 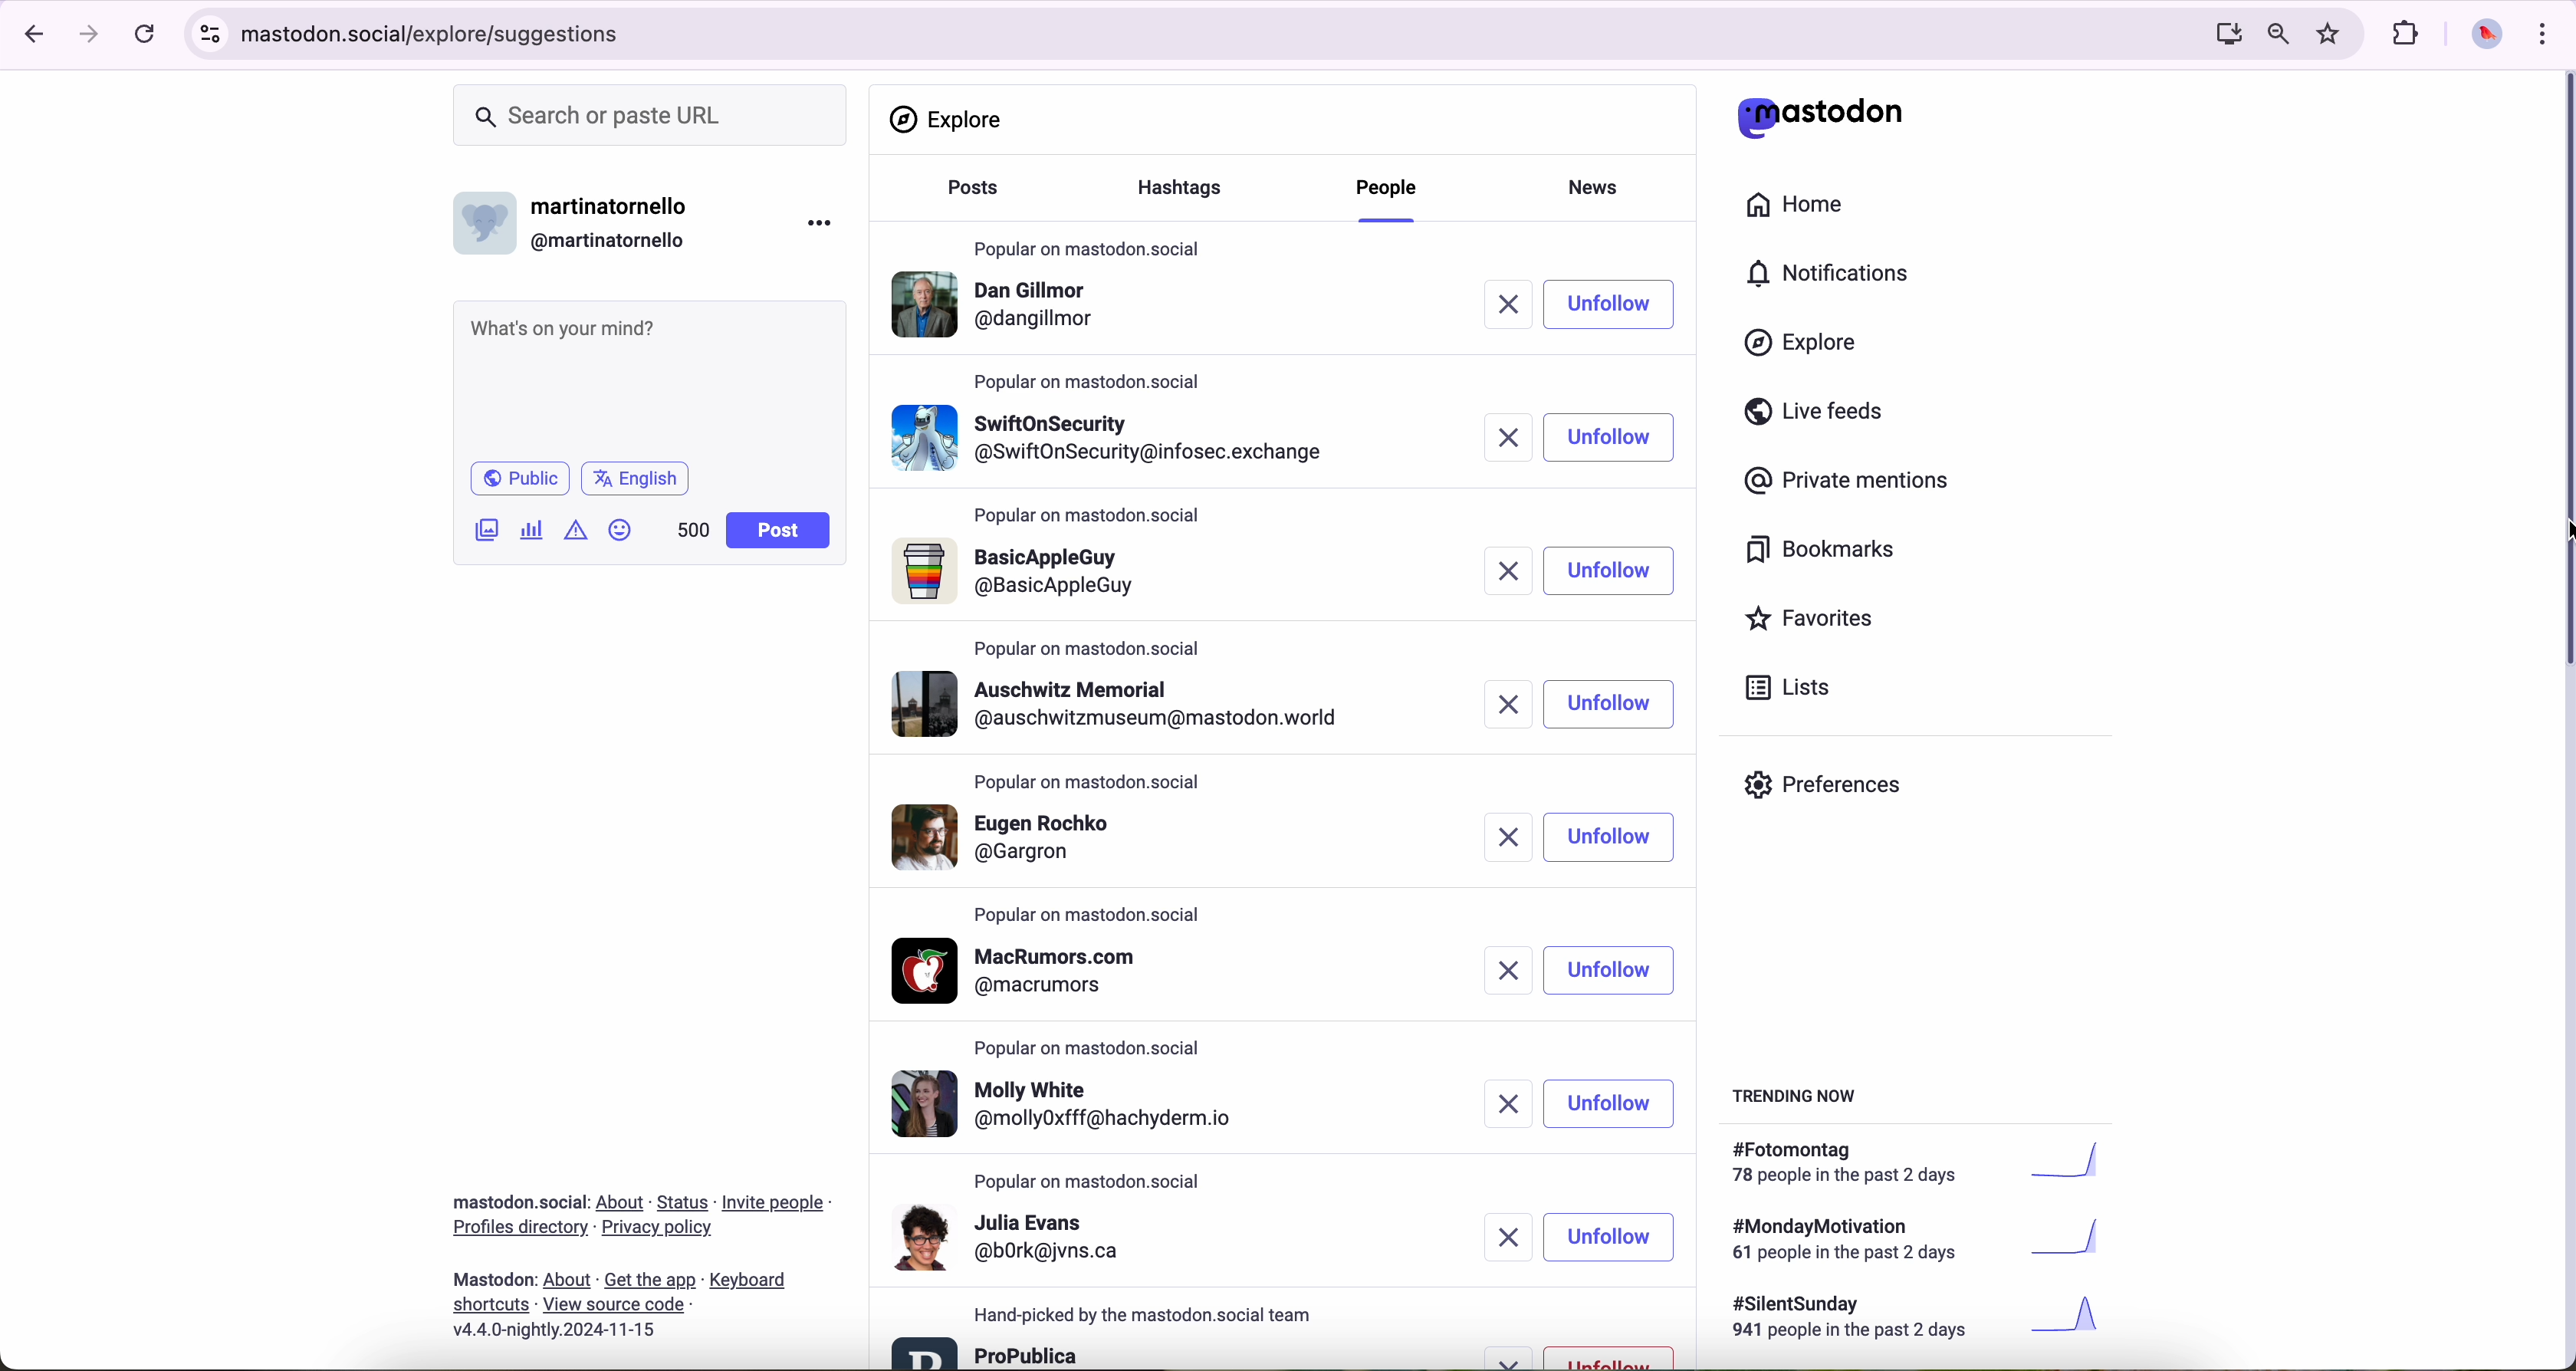 I want to click on notifications, so click(x=1837, y=275).